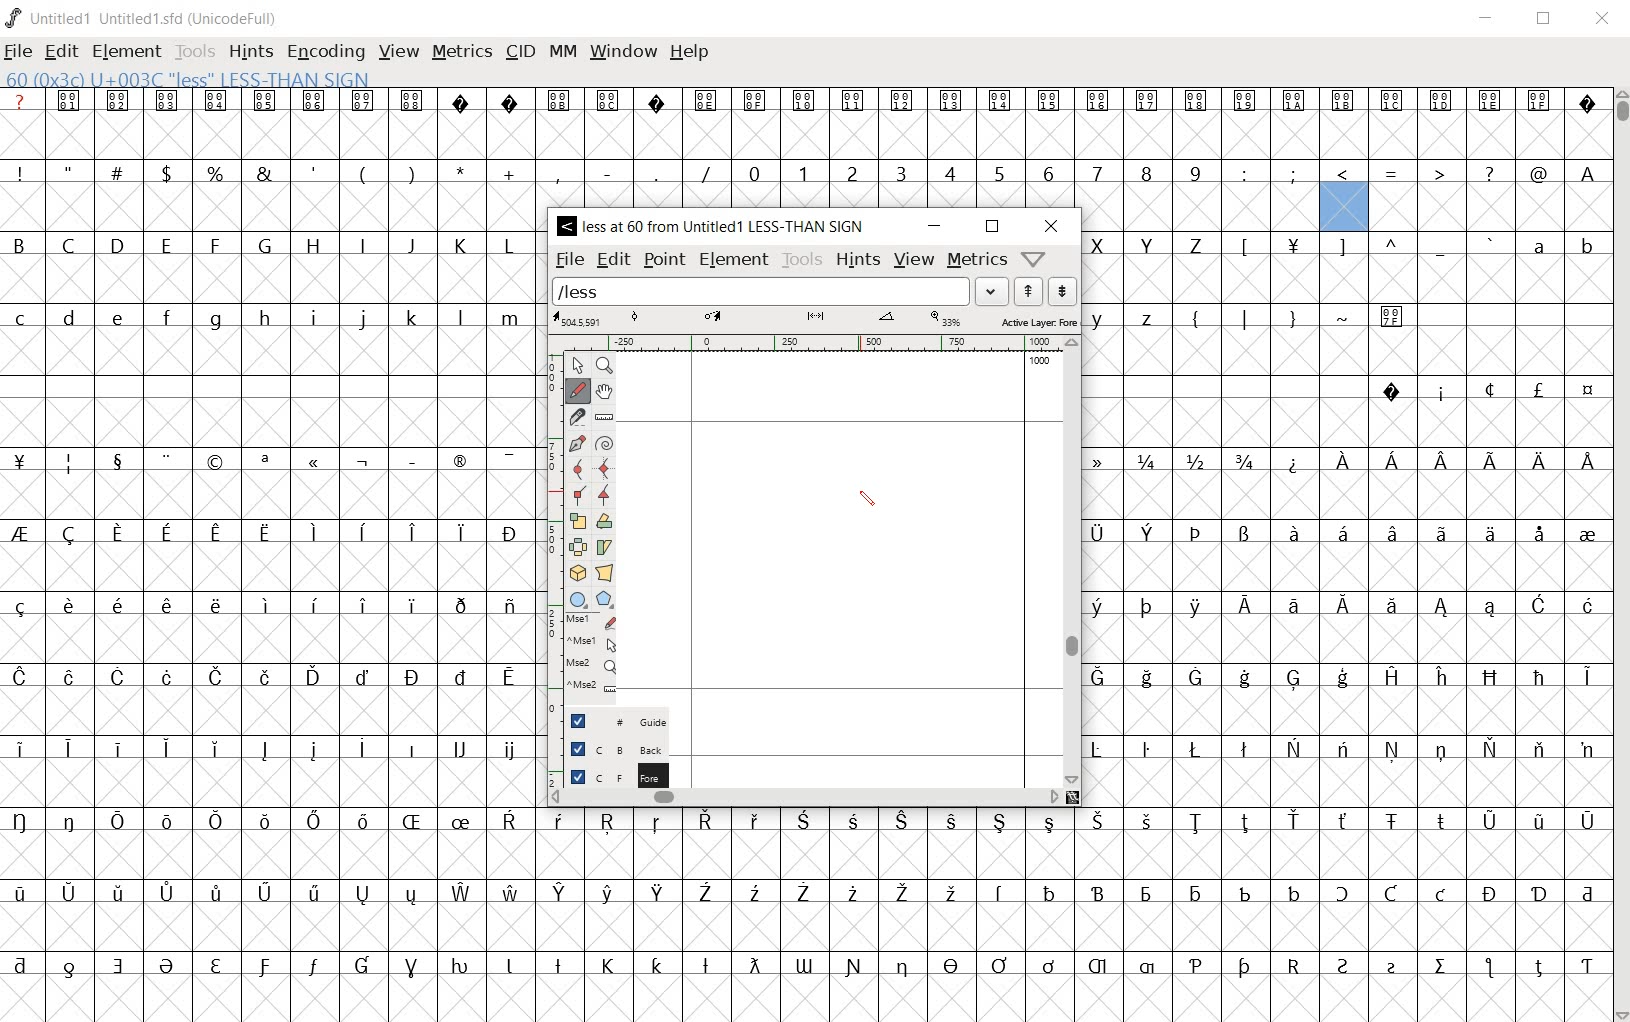  I want to click on special letters, so click(269, 603).